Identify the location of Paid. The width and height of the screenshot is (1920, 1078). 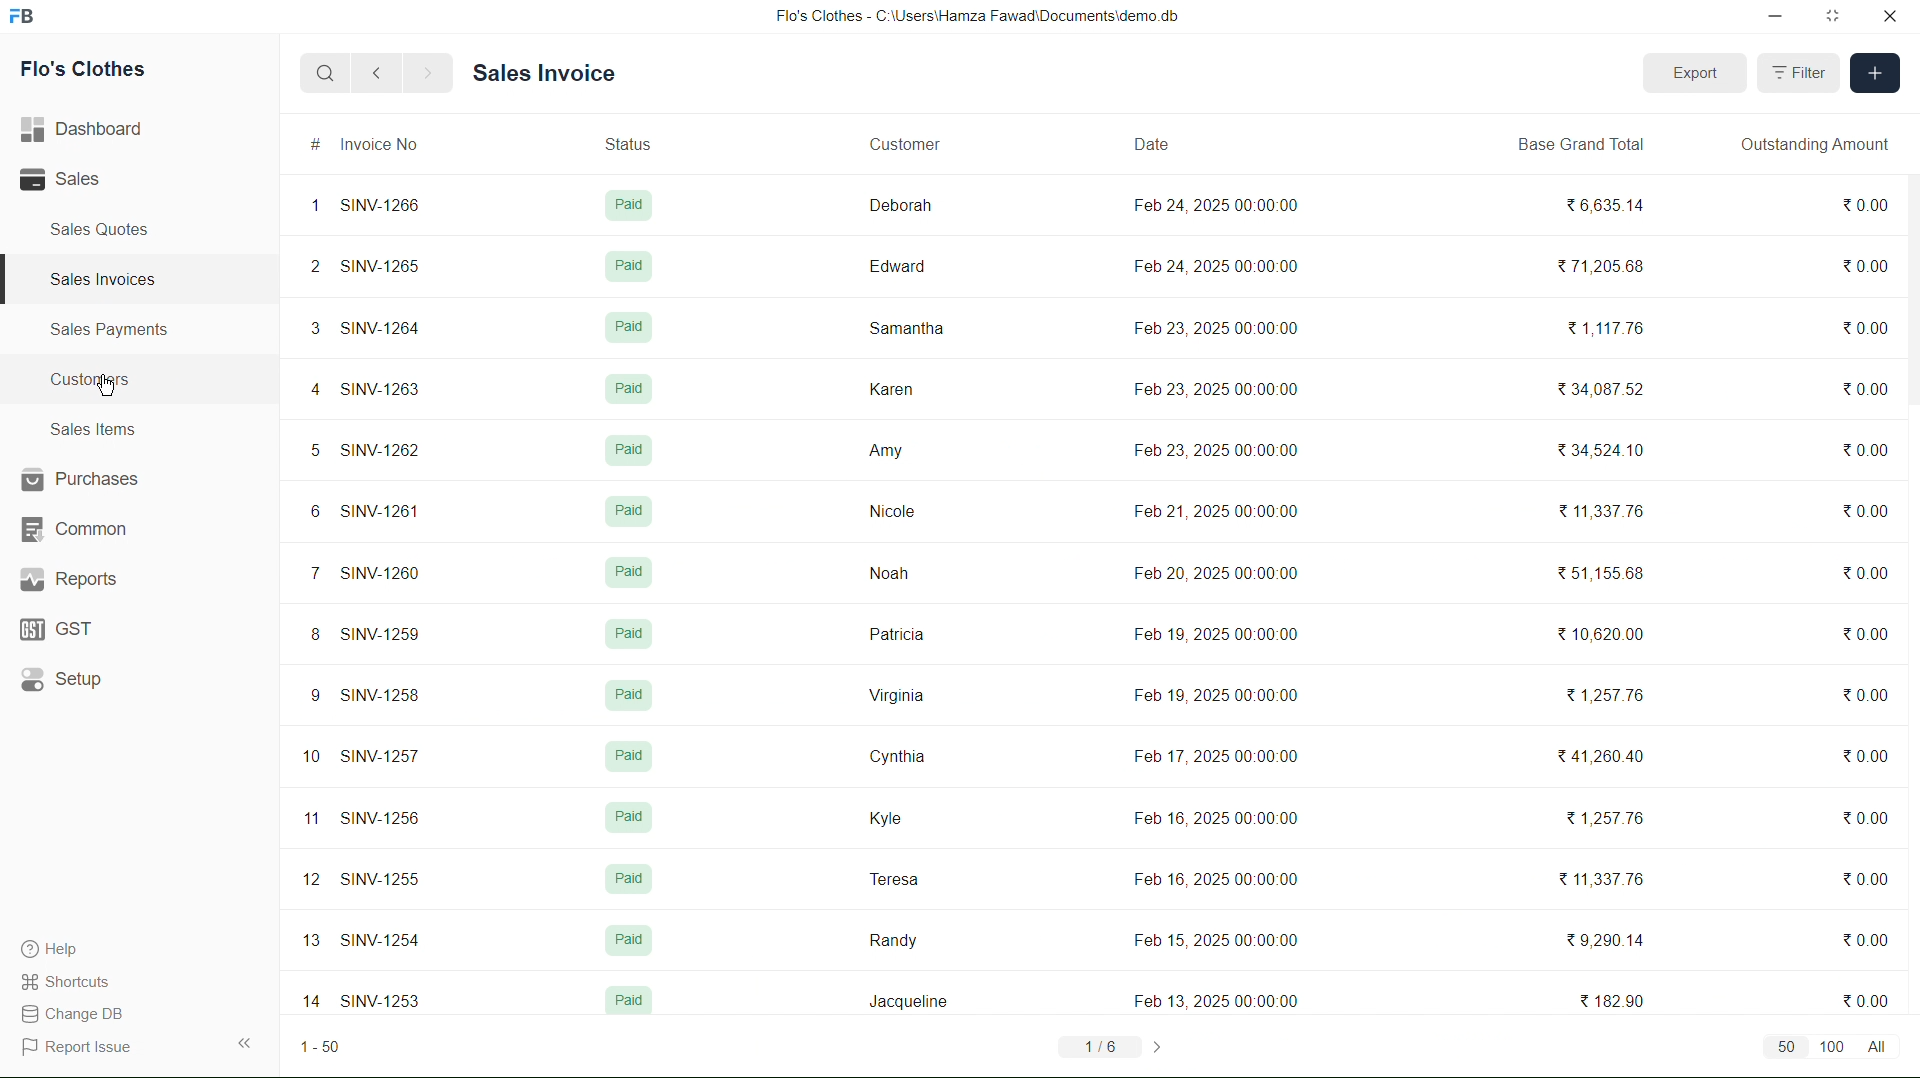
(620, 634).